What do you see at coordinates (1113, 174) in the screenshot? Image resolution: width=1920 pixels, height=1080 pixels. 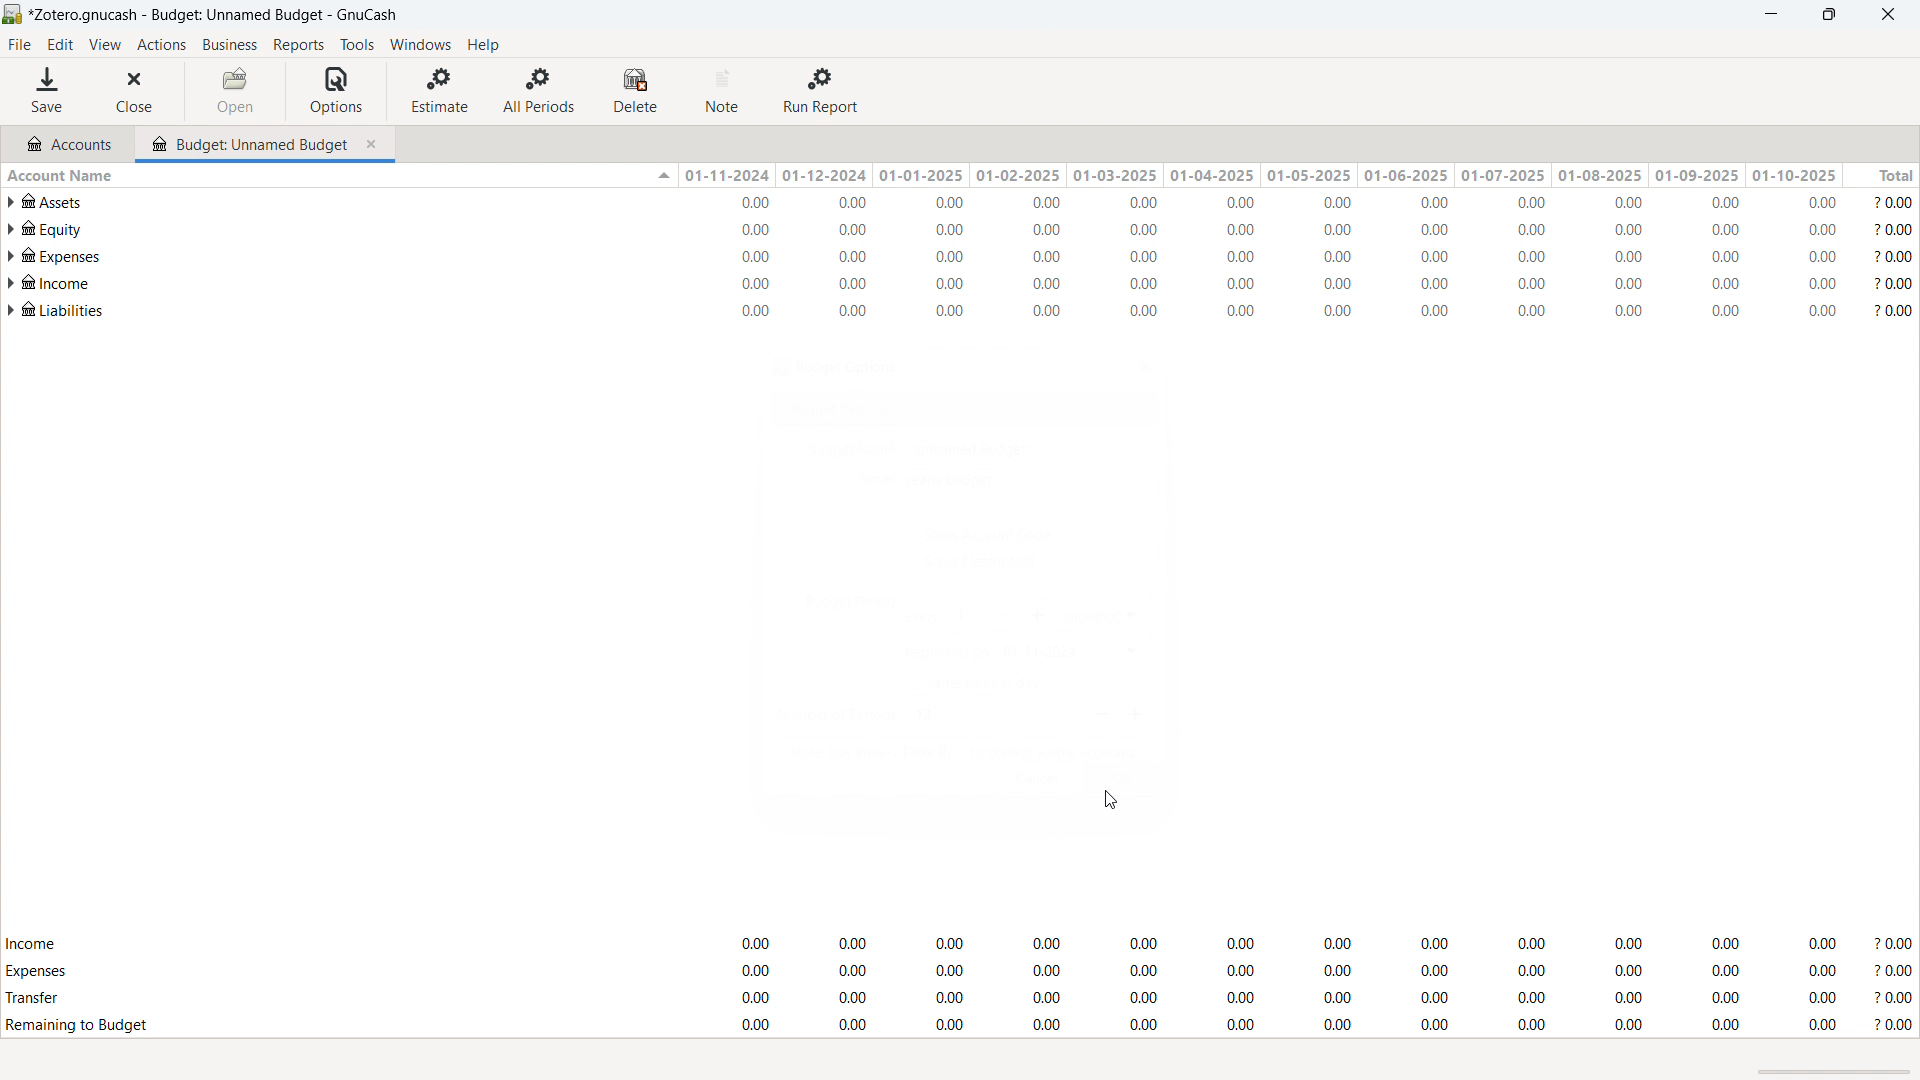 I see `01-03-2025` at bounding box center [1113, 174].